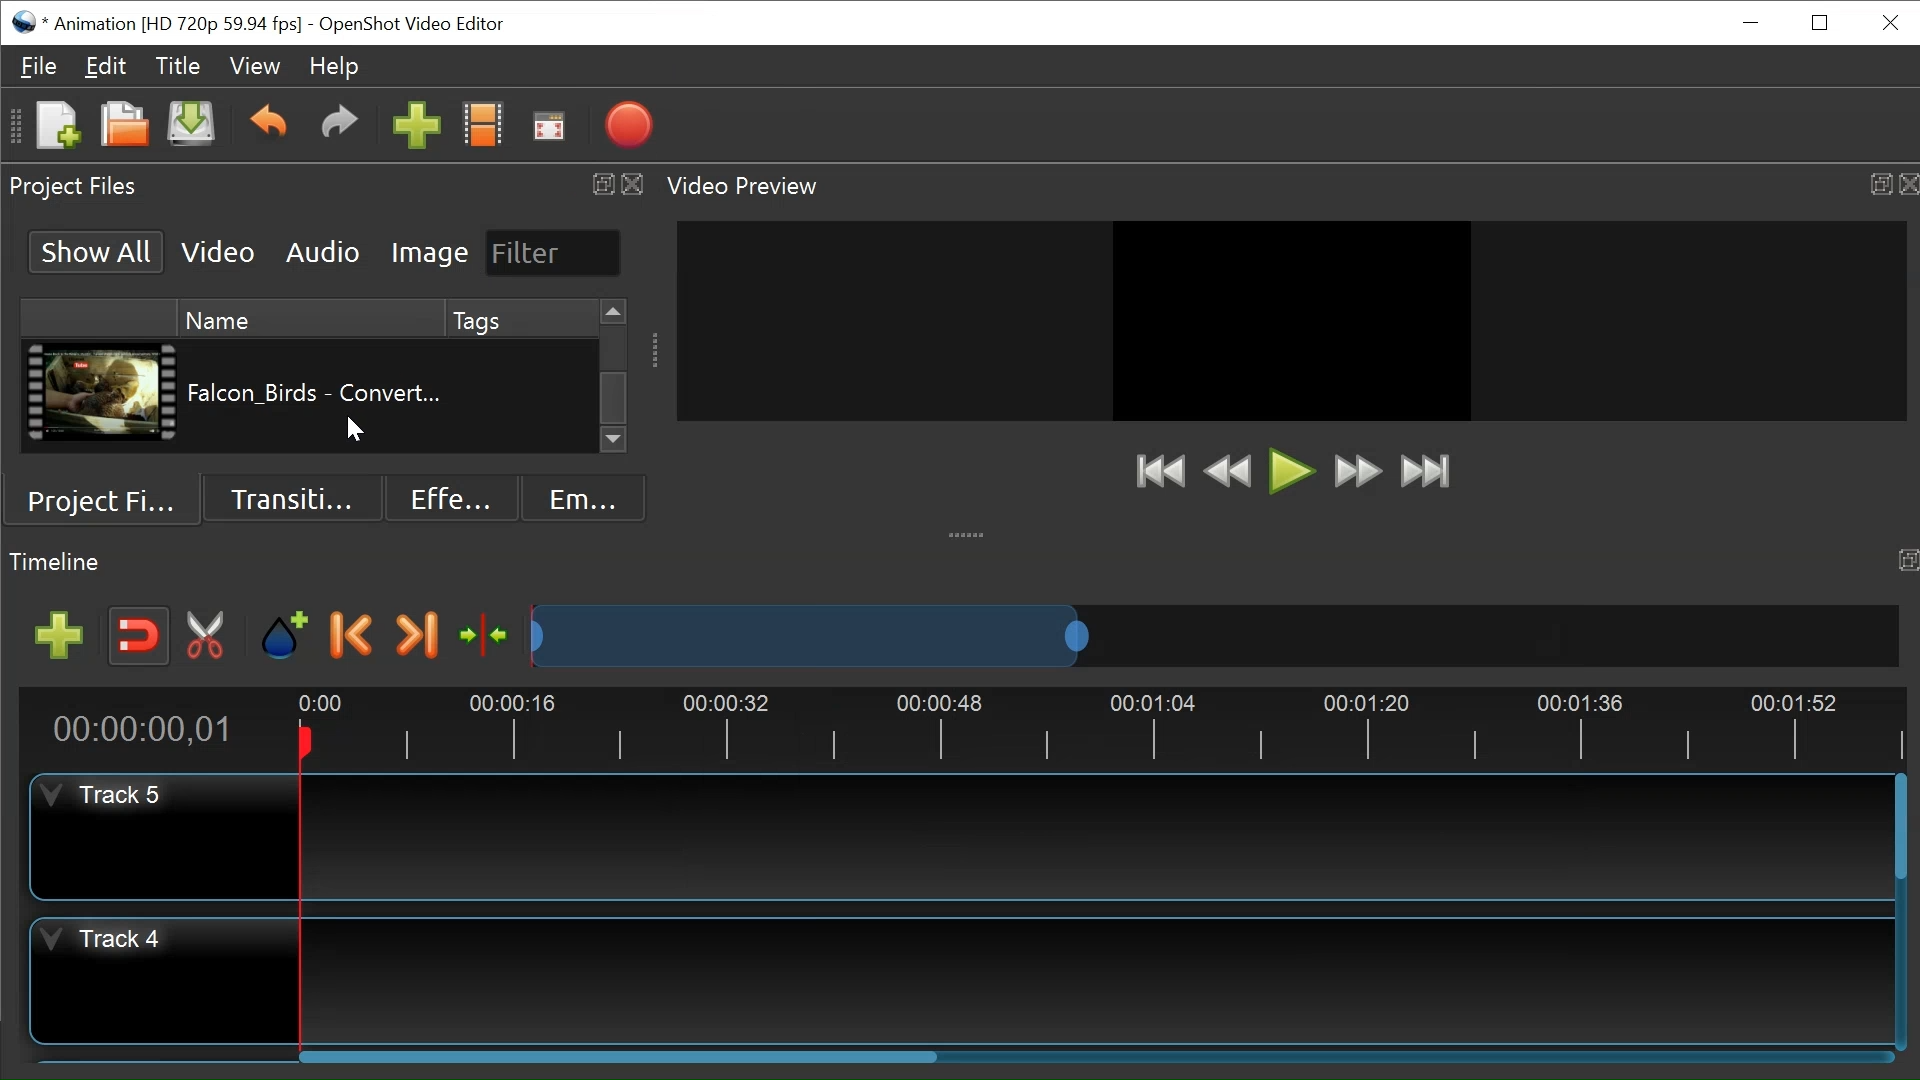  What do you see at coordinates (585, 496) in the screenshot?
I see `Emoji` at bounding box center [585, 496].